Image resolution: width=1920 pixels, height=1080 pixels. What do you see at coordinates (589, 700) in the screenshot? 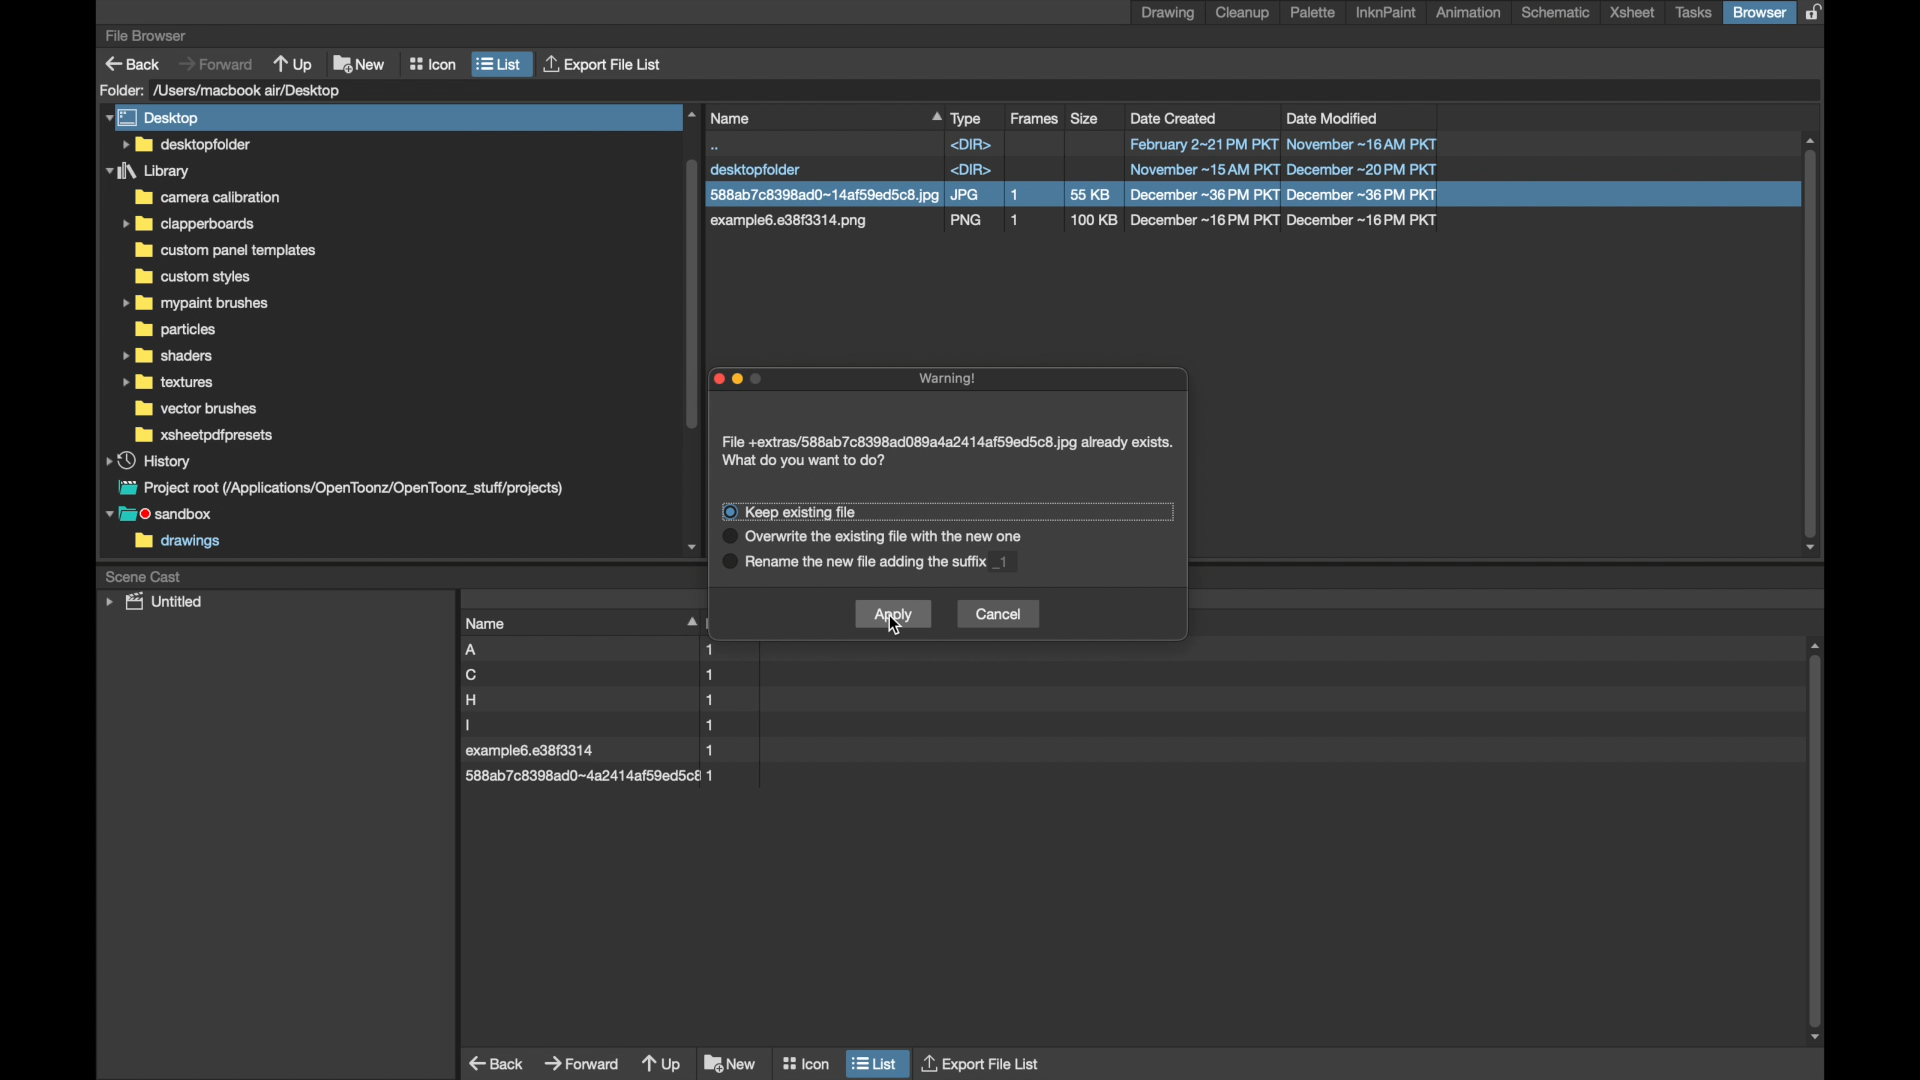
I see `file` at bounding box center [589, 700].